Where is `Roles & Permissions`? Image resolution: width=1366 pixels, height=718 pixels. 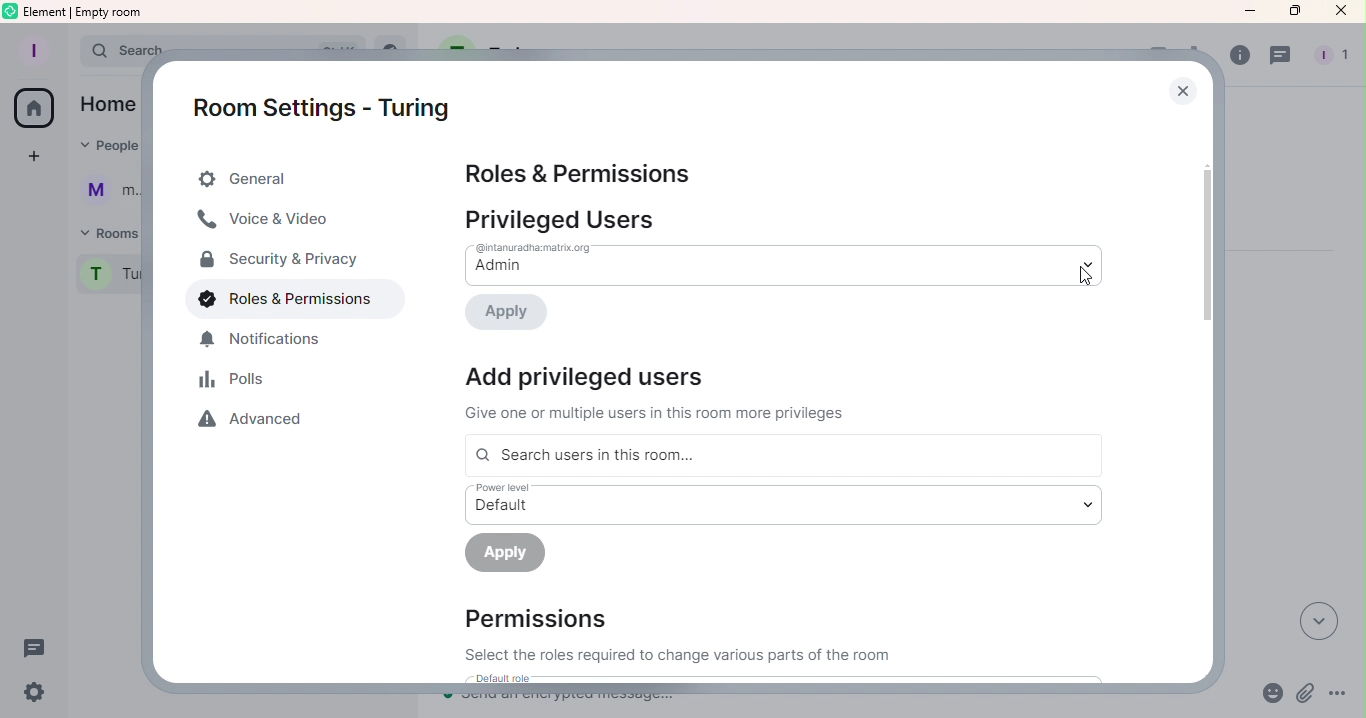
Roles & Permissions is located at coordinates (582, 173).